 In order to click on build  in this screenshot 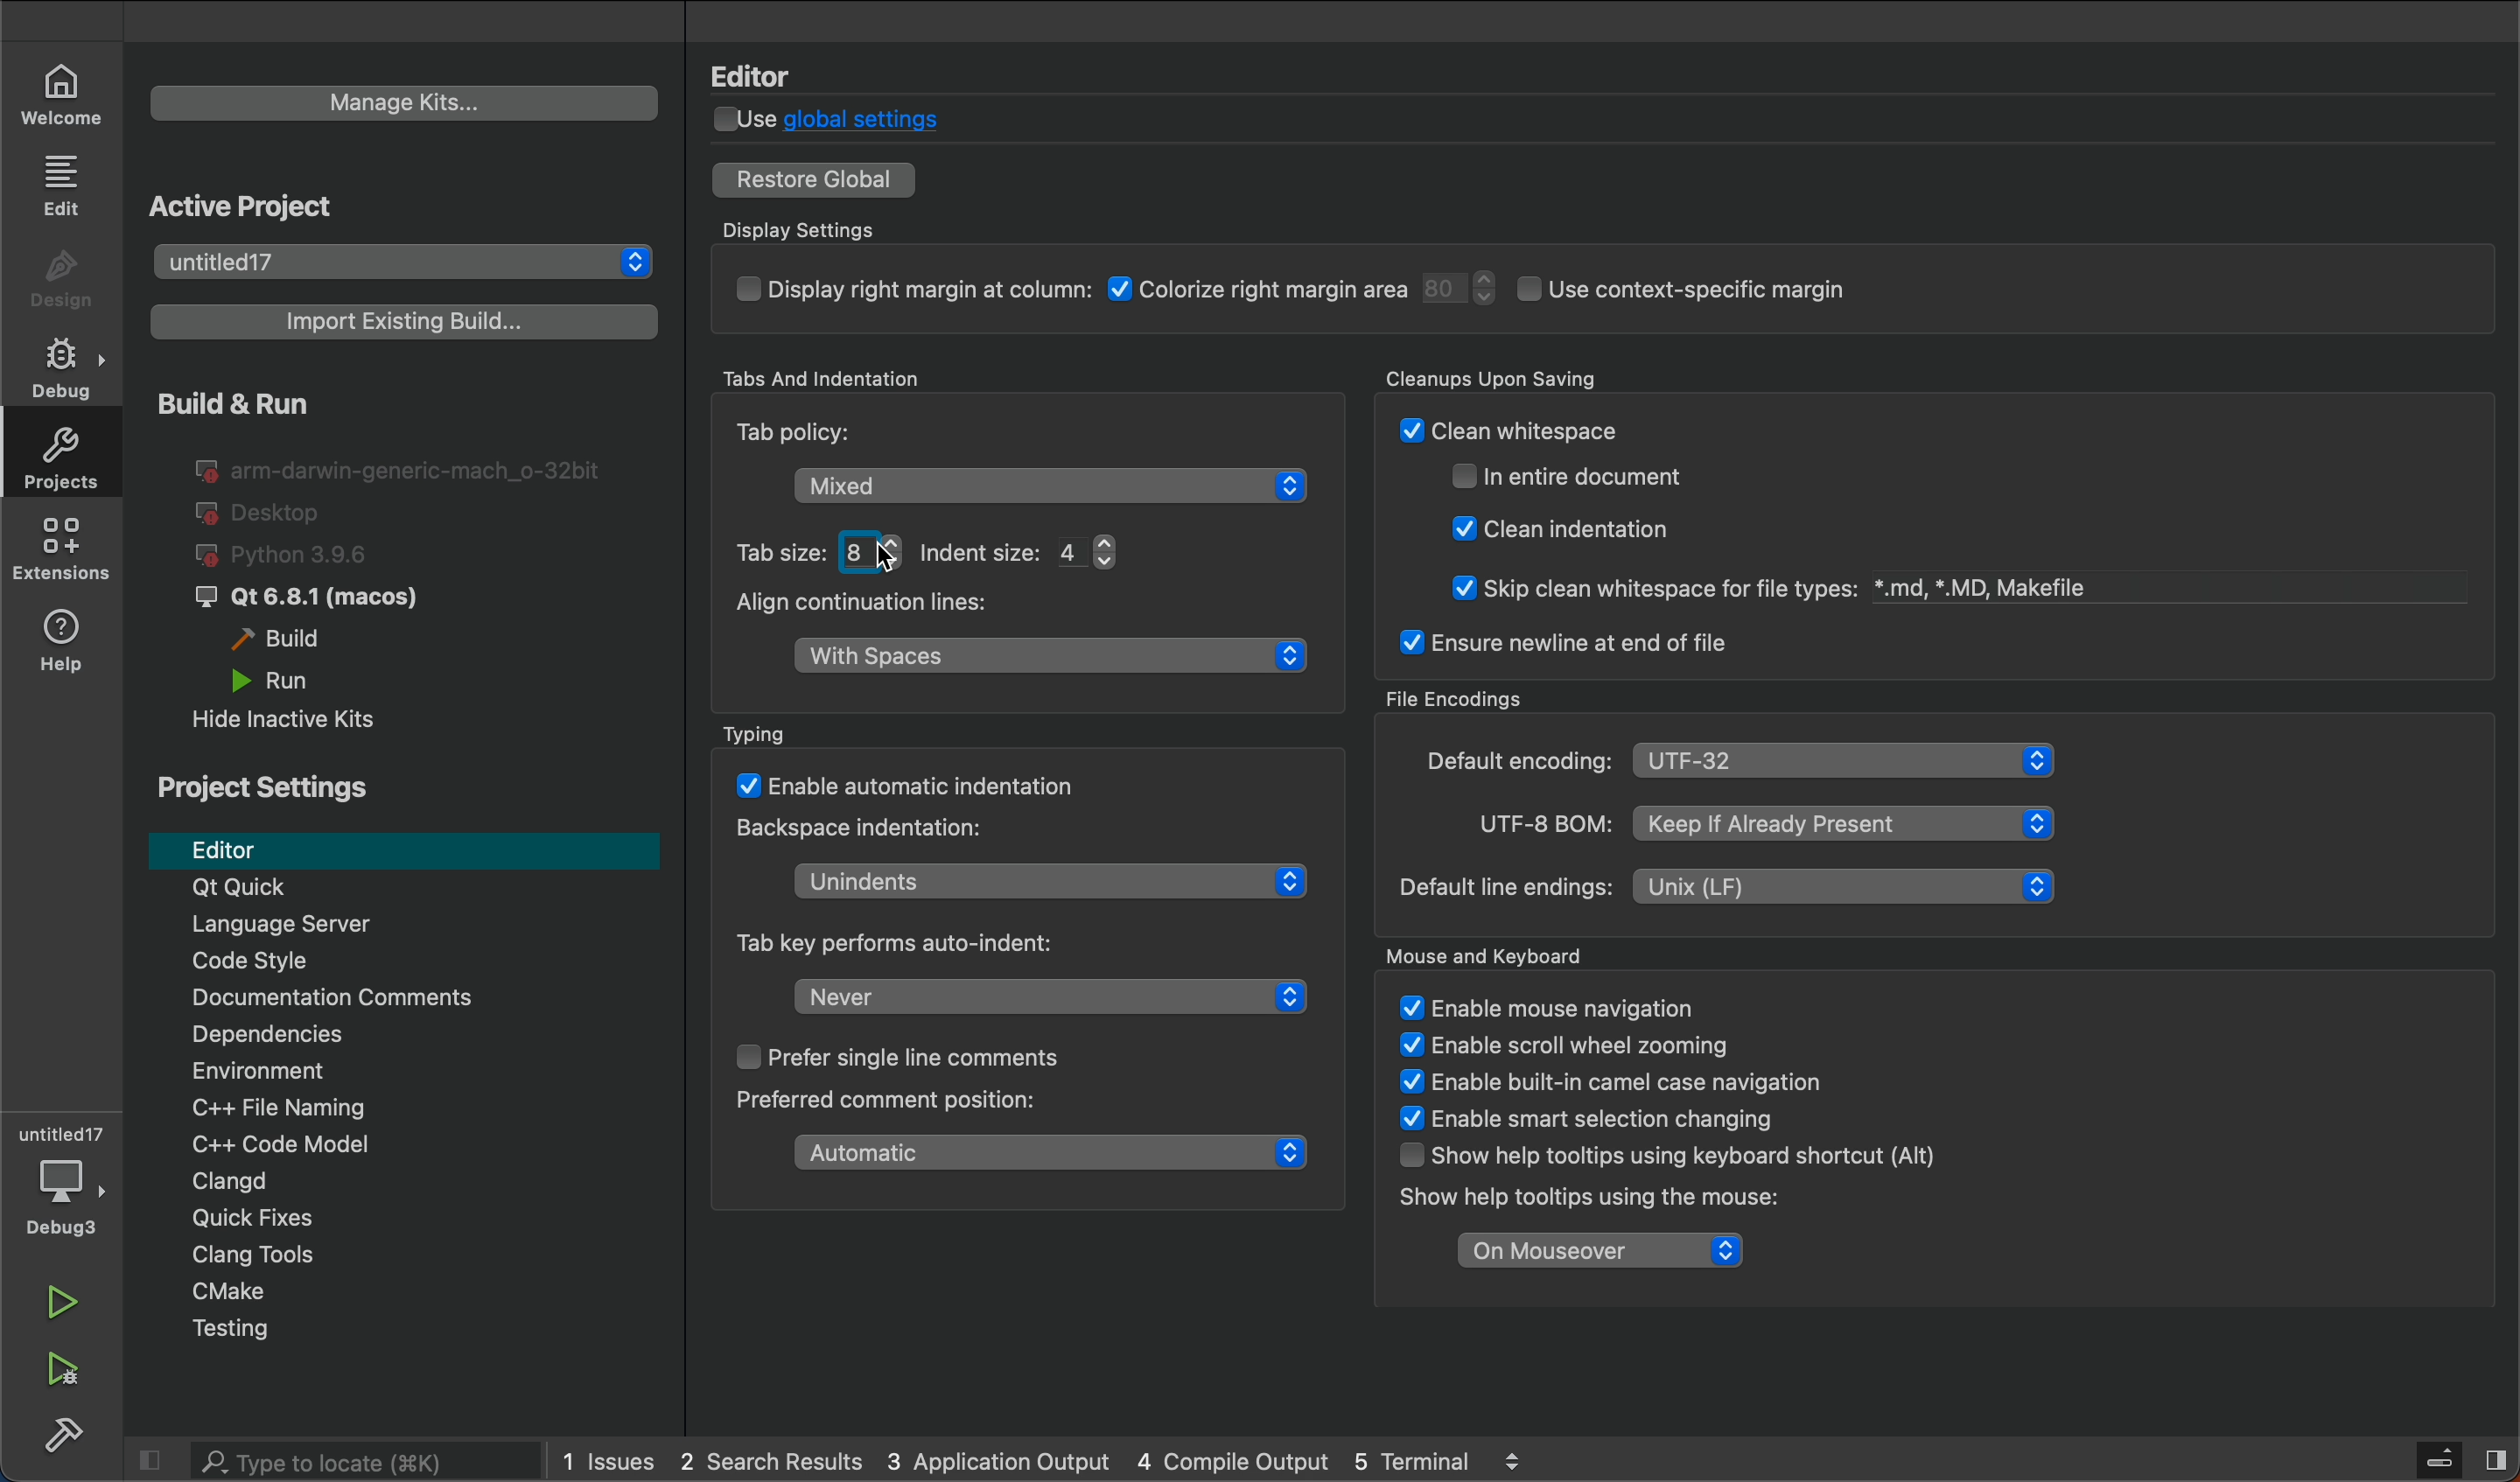, I will do `click(301, 643)`.